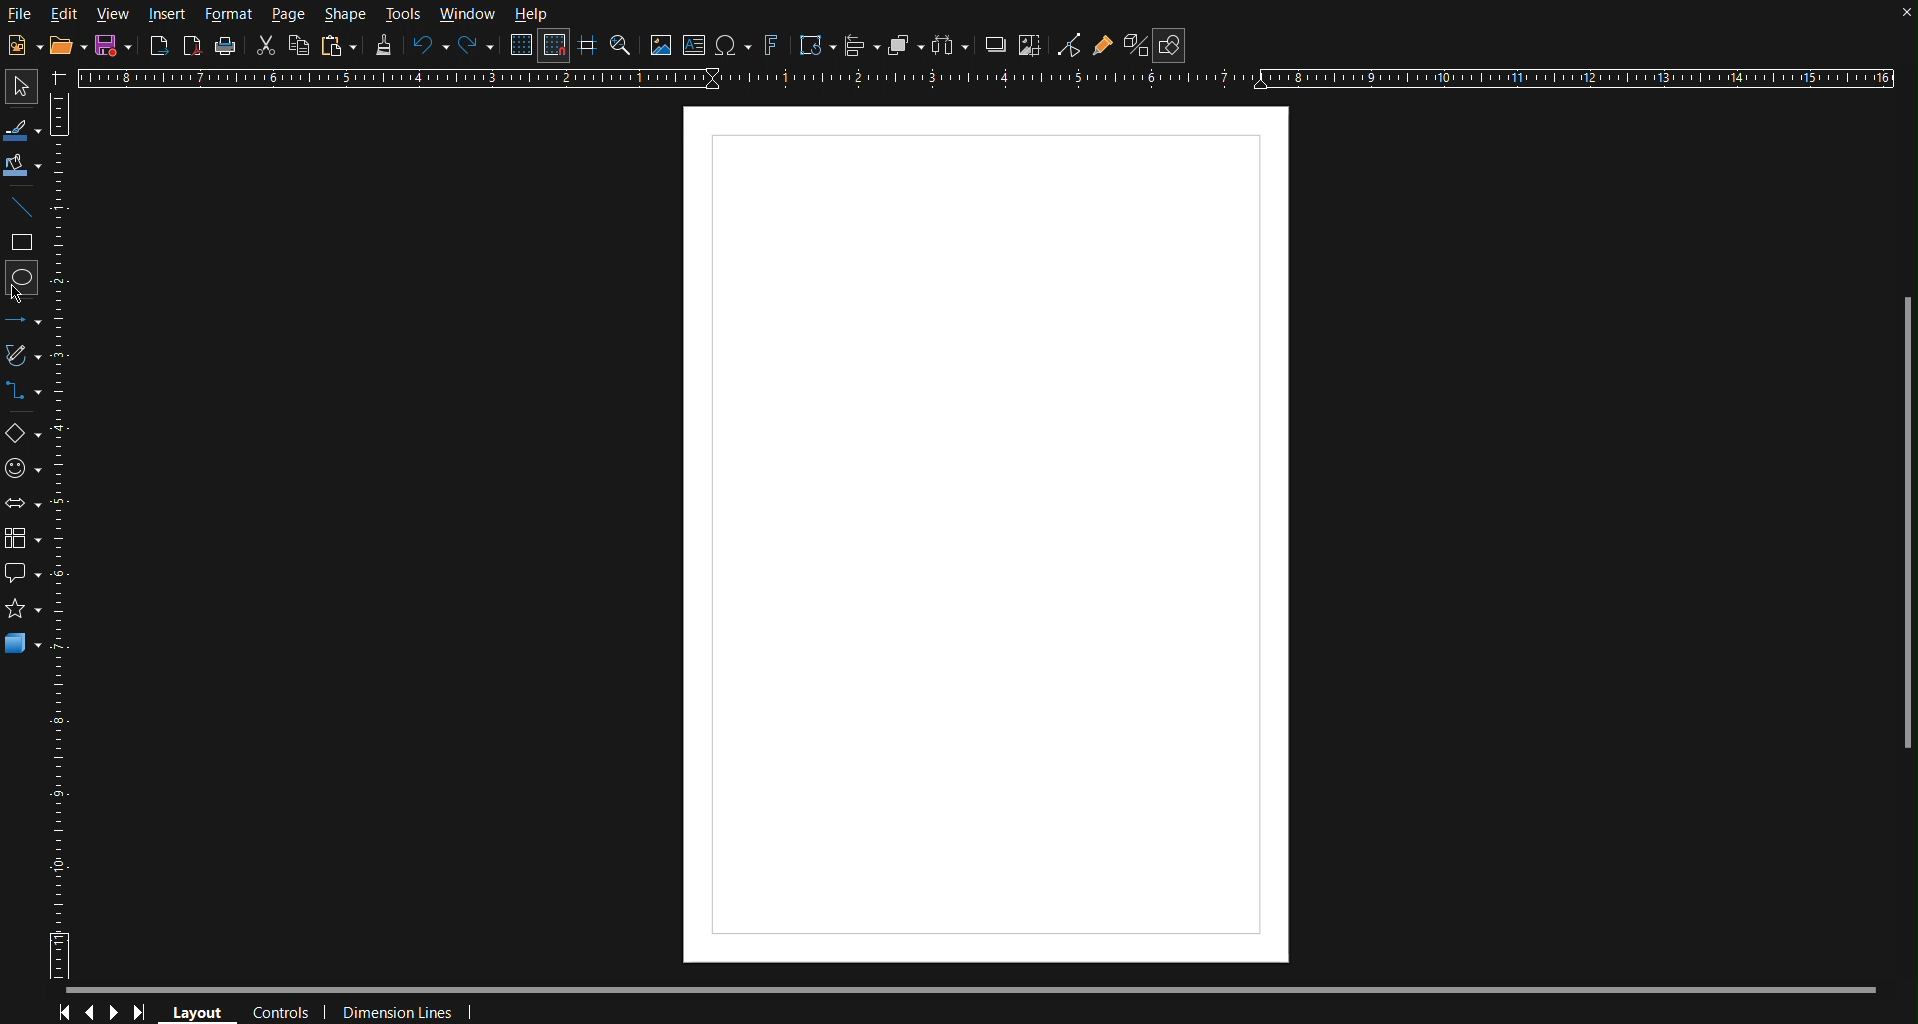 This screenshot has height=1024, width=1918. What do you see at coordinates (995, 79) in the screenshot?
I see `Horizontal Ruler` at bounding box center [995, 79].